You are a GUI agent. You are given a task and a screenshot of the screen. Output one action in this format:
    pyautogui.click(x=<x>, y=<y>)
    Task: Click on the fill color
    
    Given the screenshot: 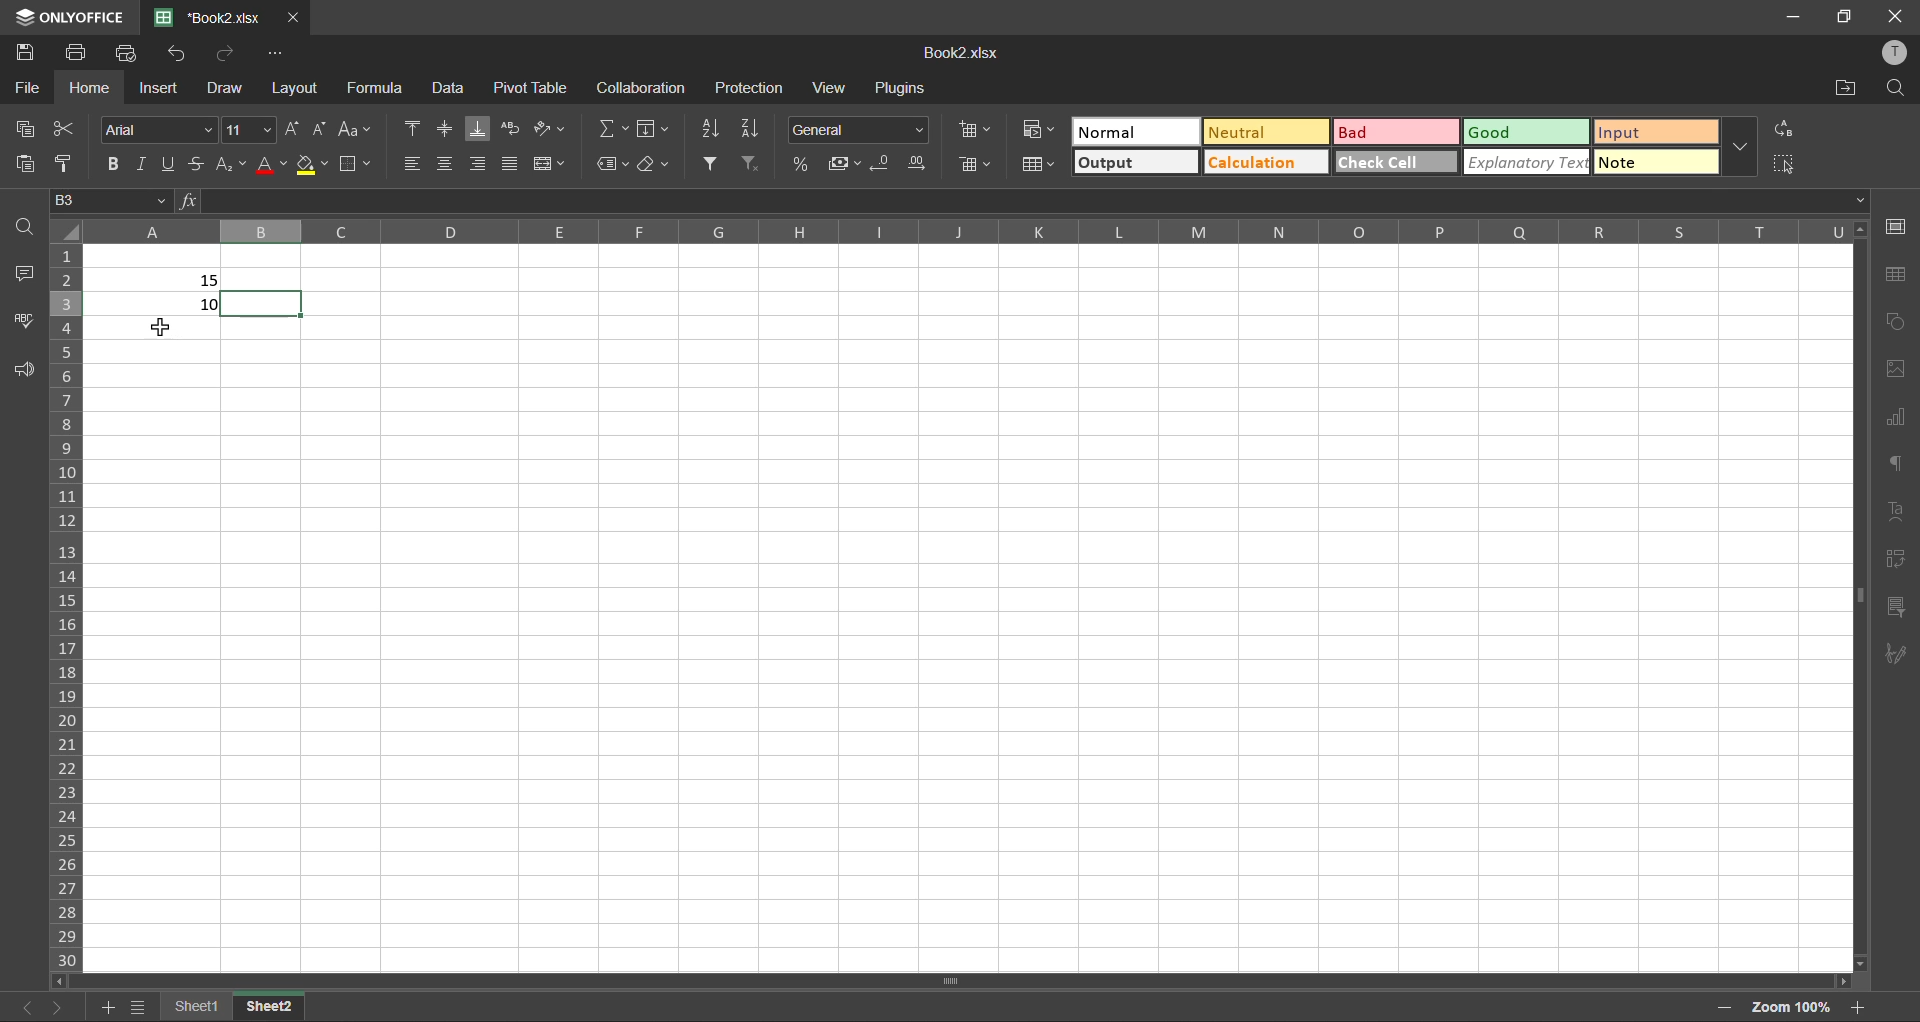 What is the action you would take?
    pyautogui.click(x=311, y=164)
    